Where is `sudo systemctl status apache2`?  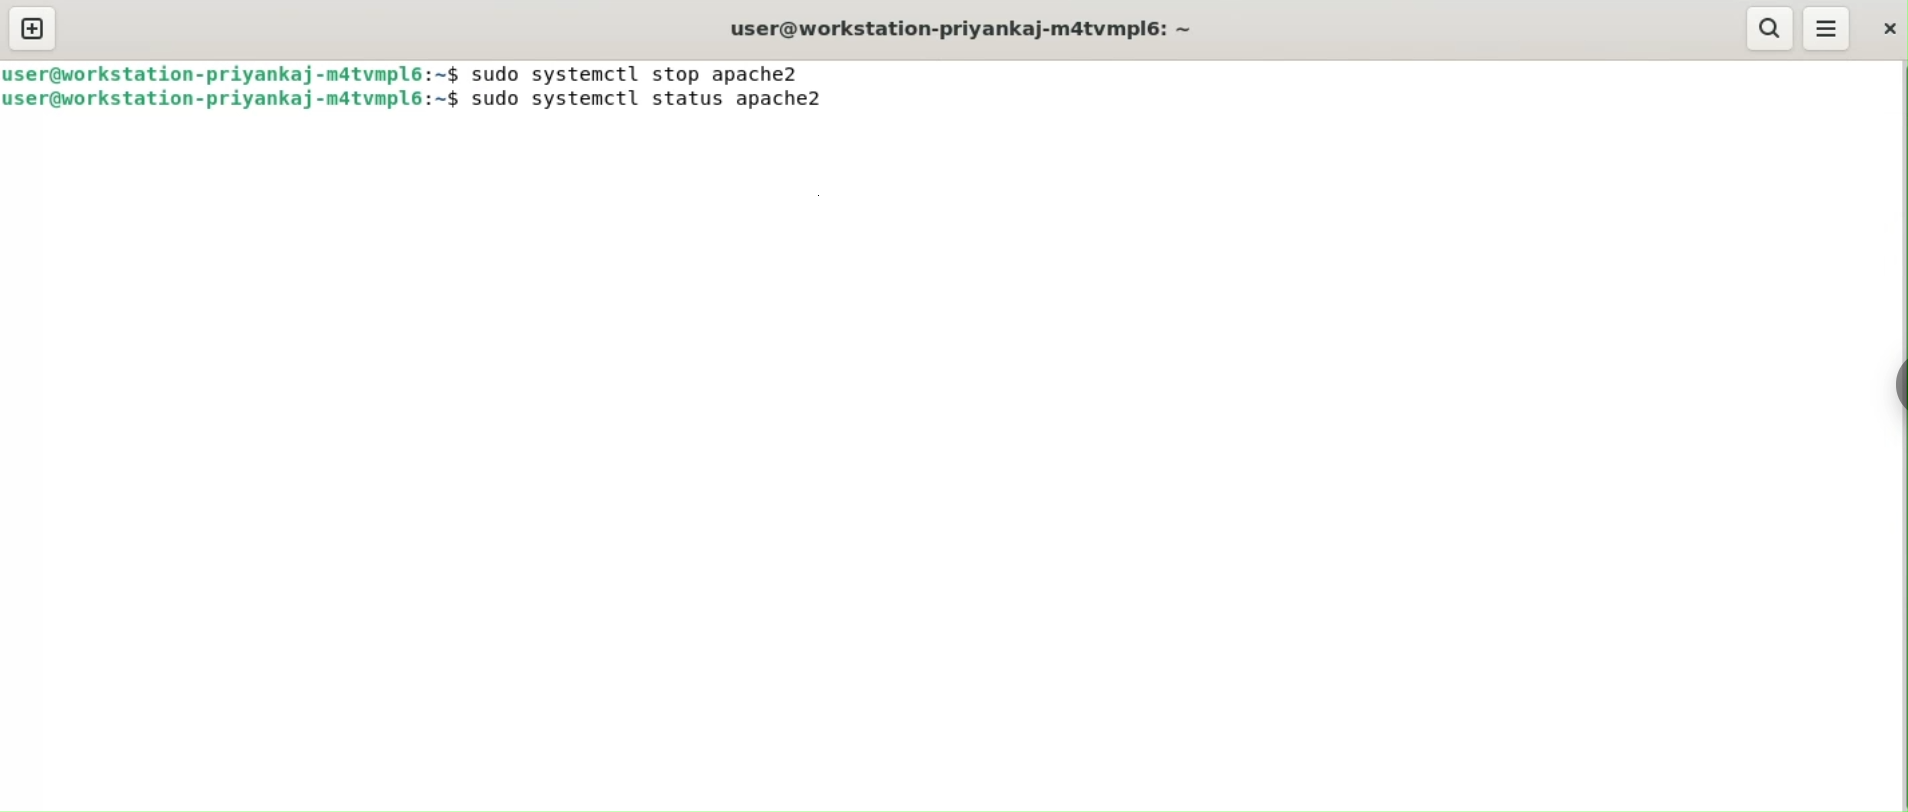 sudo systemctl status apache2 is located at coordinates (664, 99).